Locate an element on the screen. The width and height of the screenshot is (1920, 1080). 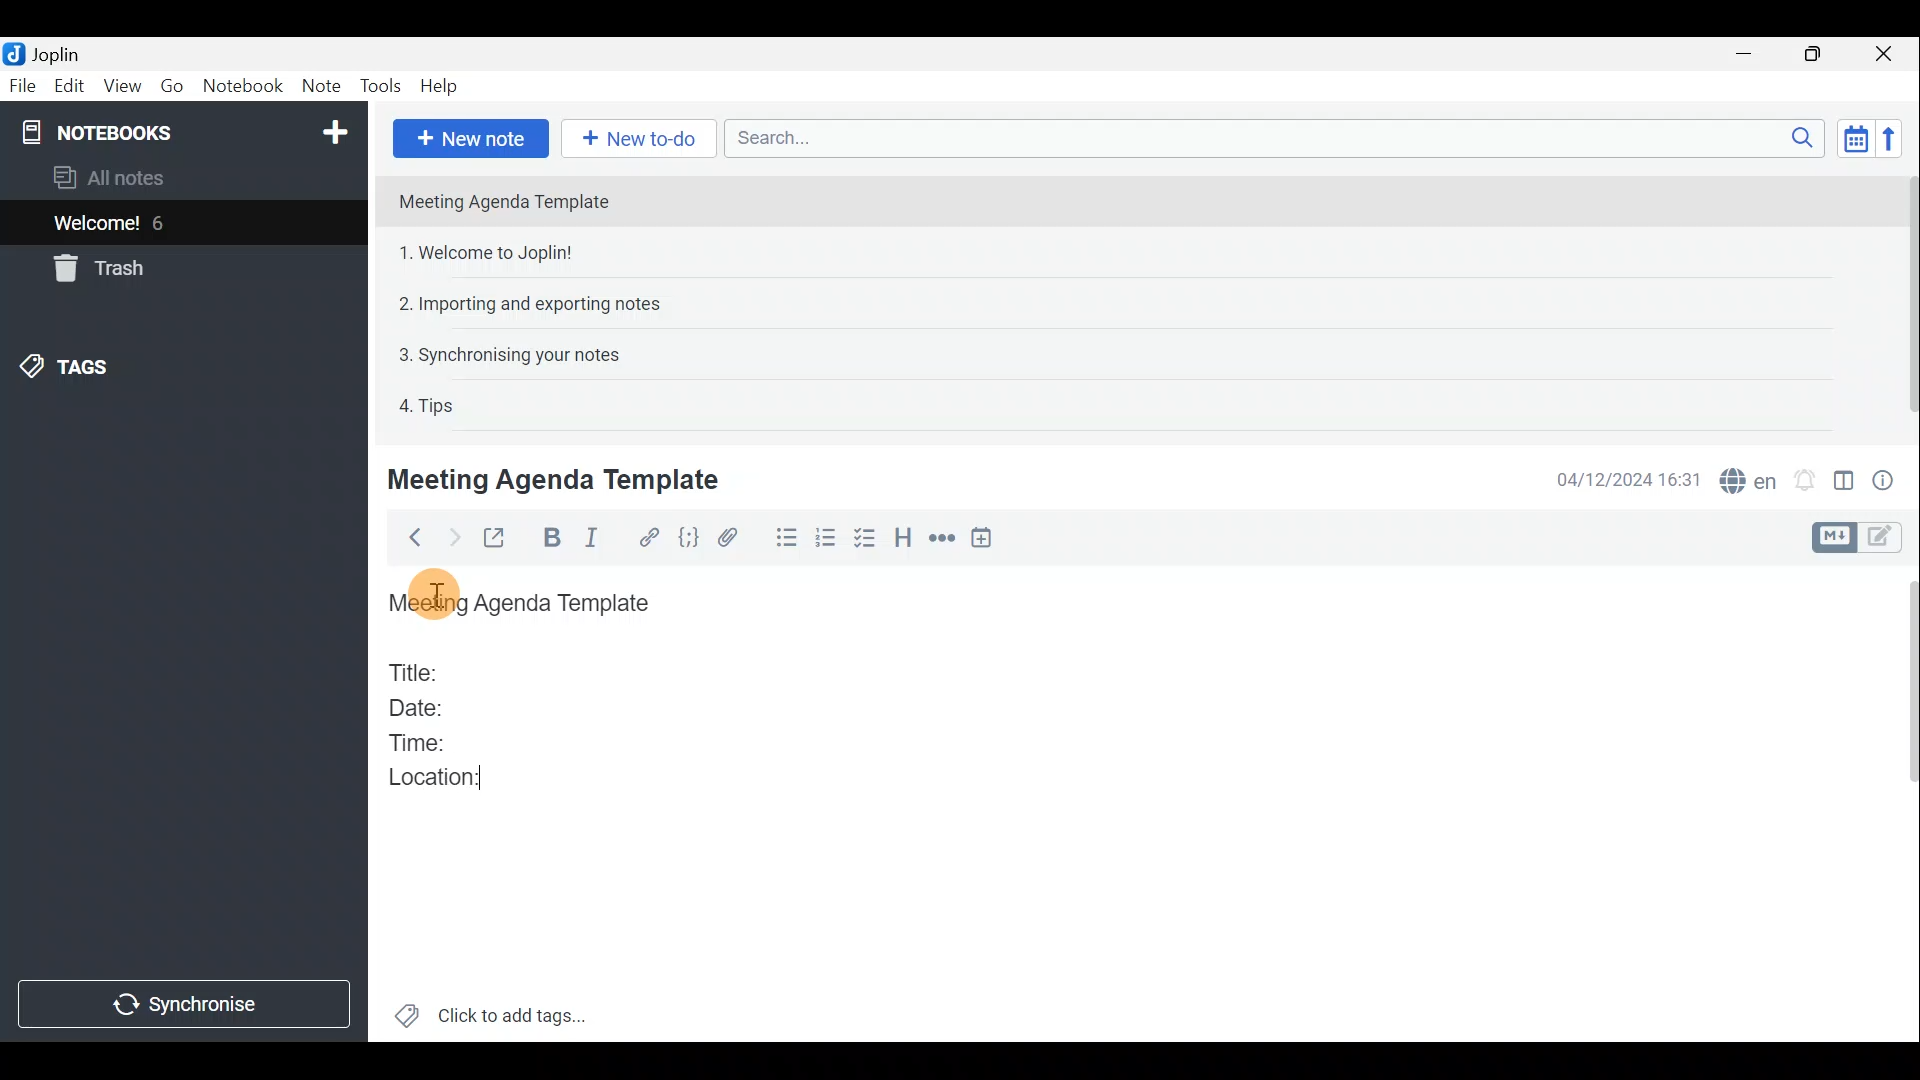
Meeting Agenda Template is located at coordinates (506, 201).